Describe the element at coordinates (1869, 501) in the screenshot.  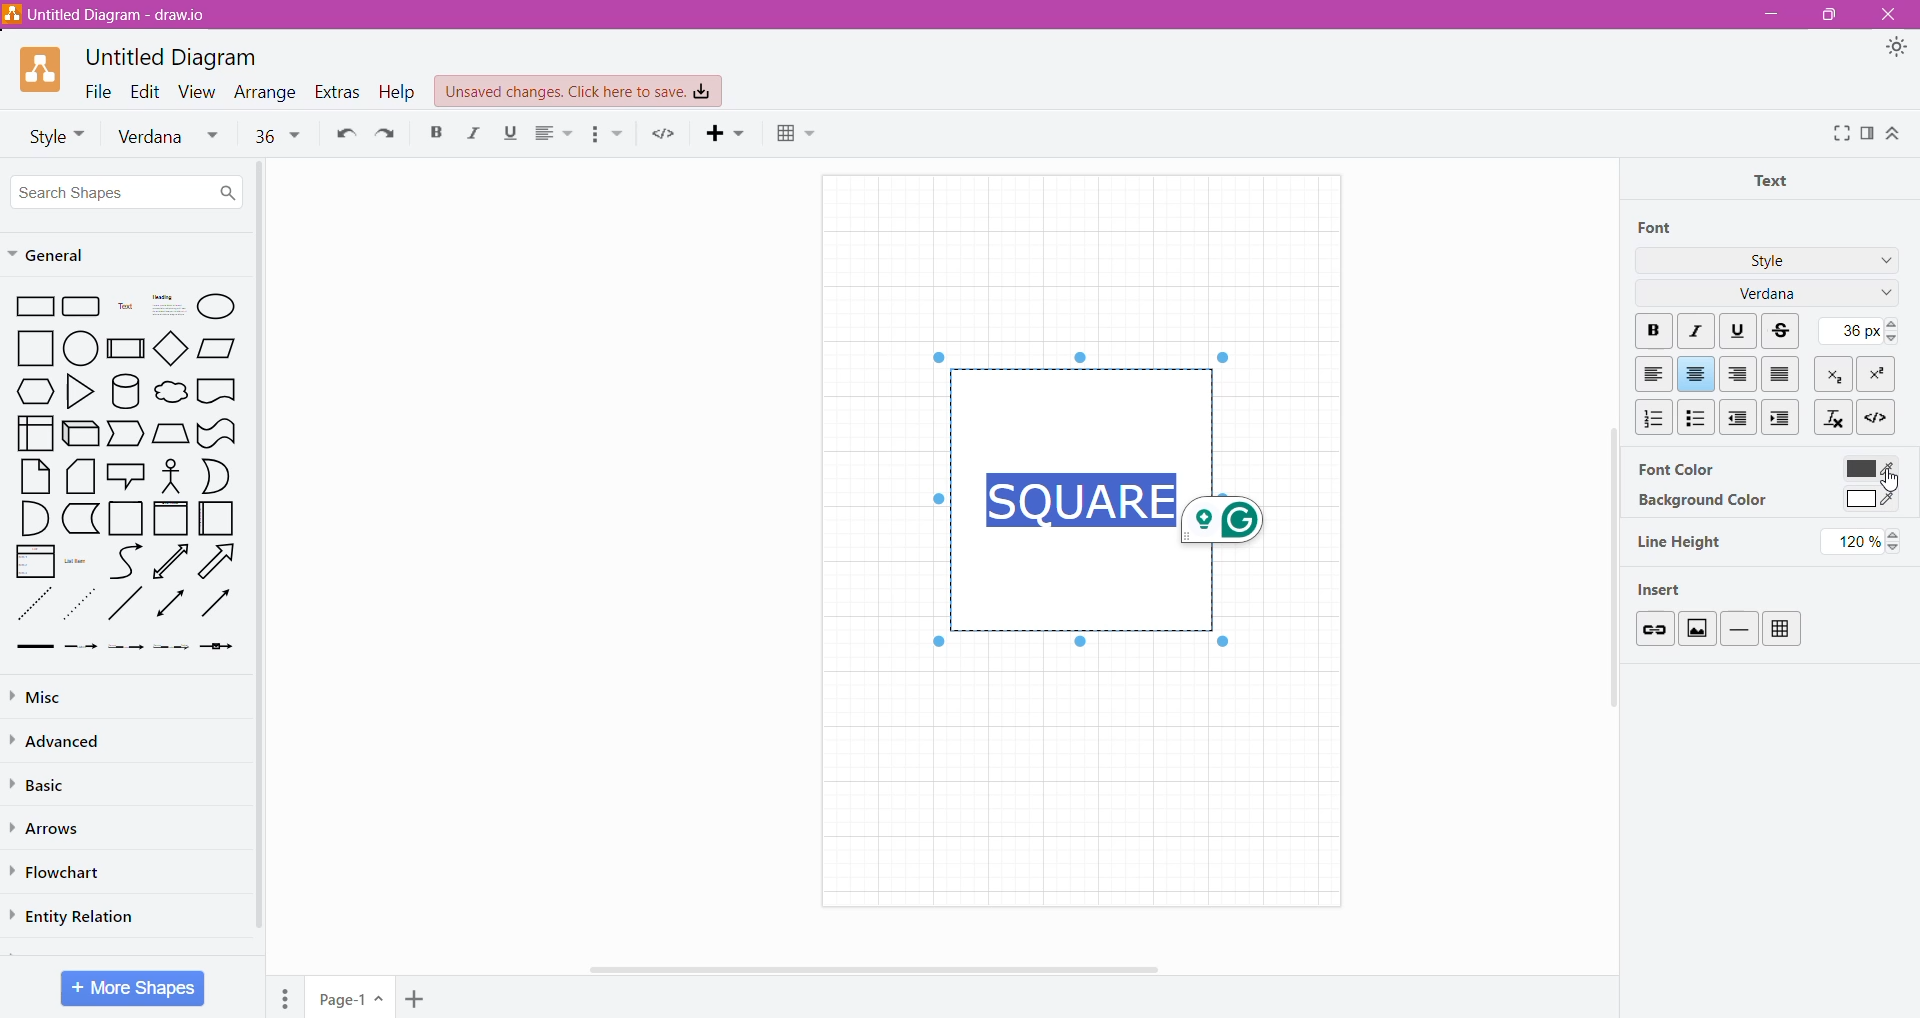
I see `Click to select Background color` at that location.